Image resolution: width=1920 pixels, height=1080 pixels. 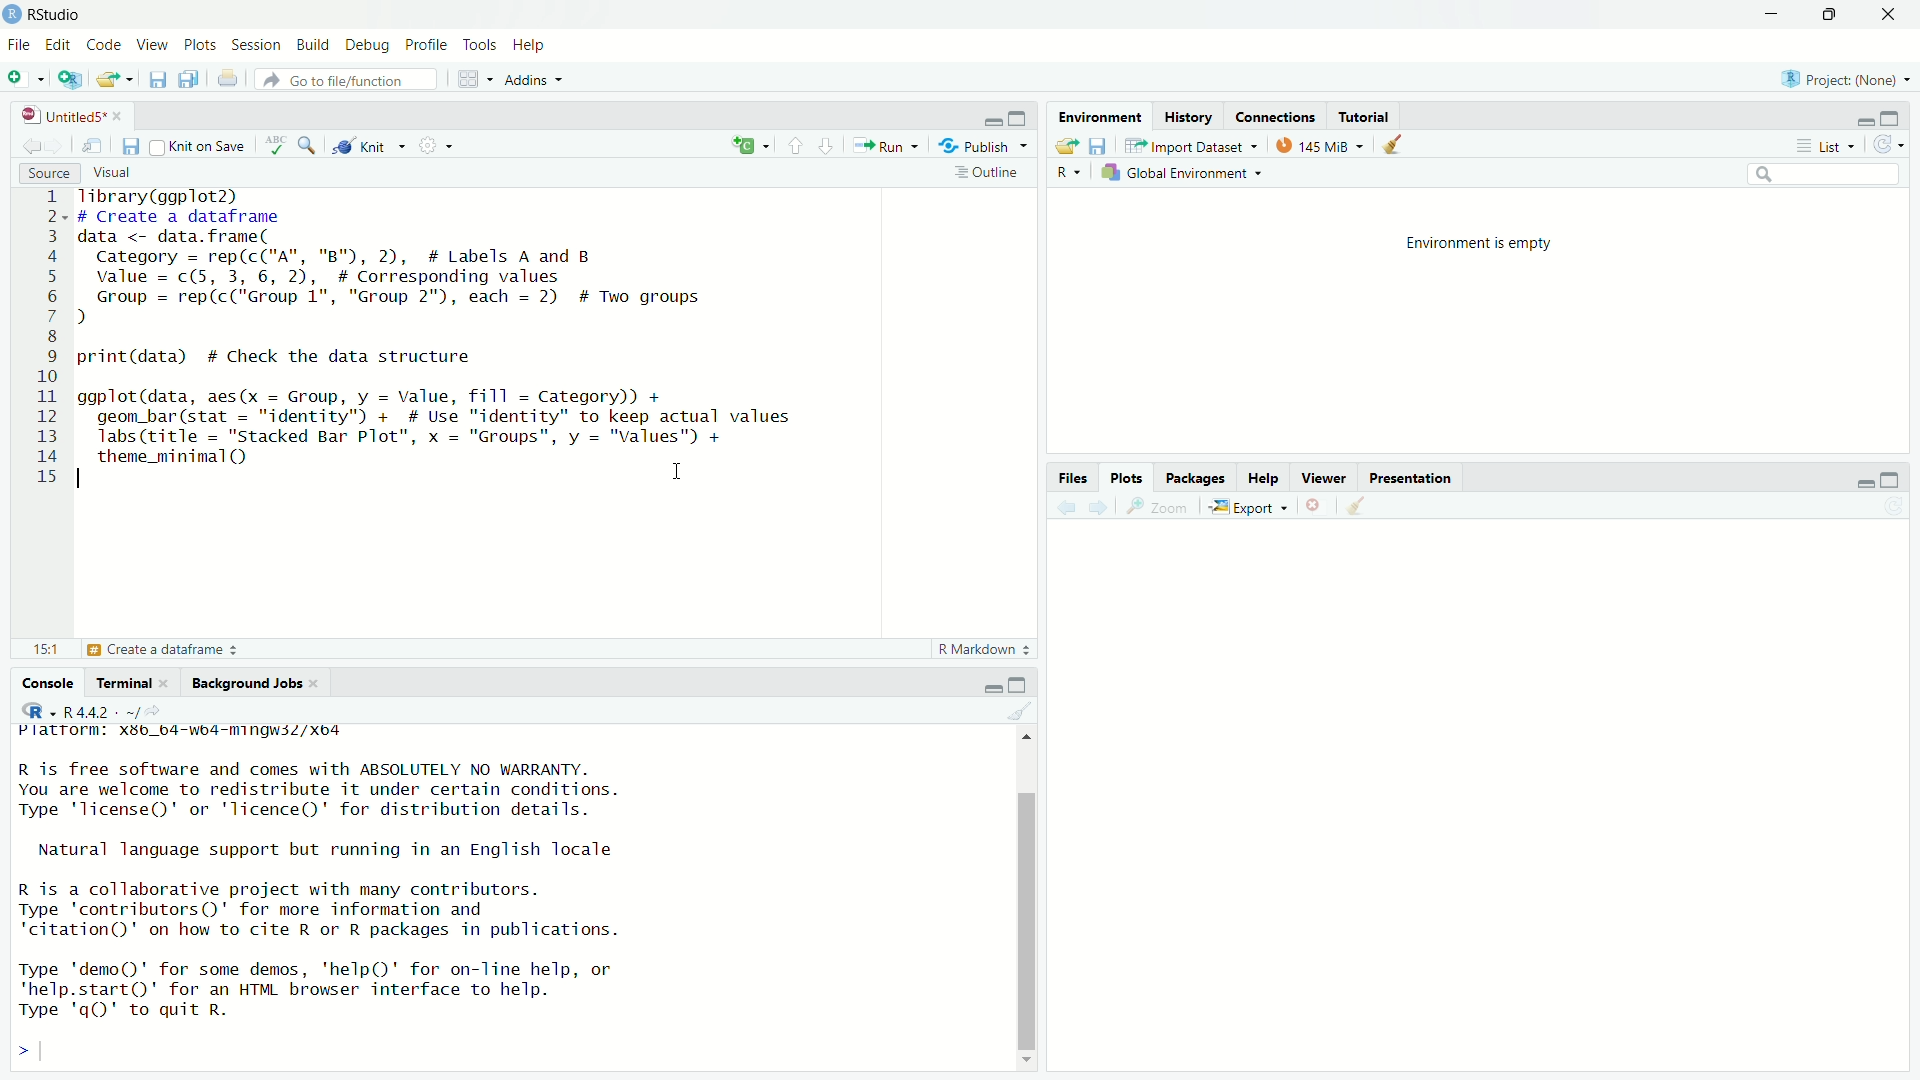 I want to click on Connections, so click(x=1280, y=115).